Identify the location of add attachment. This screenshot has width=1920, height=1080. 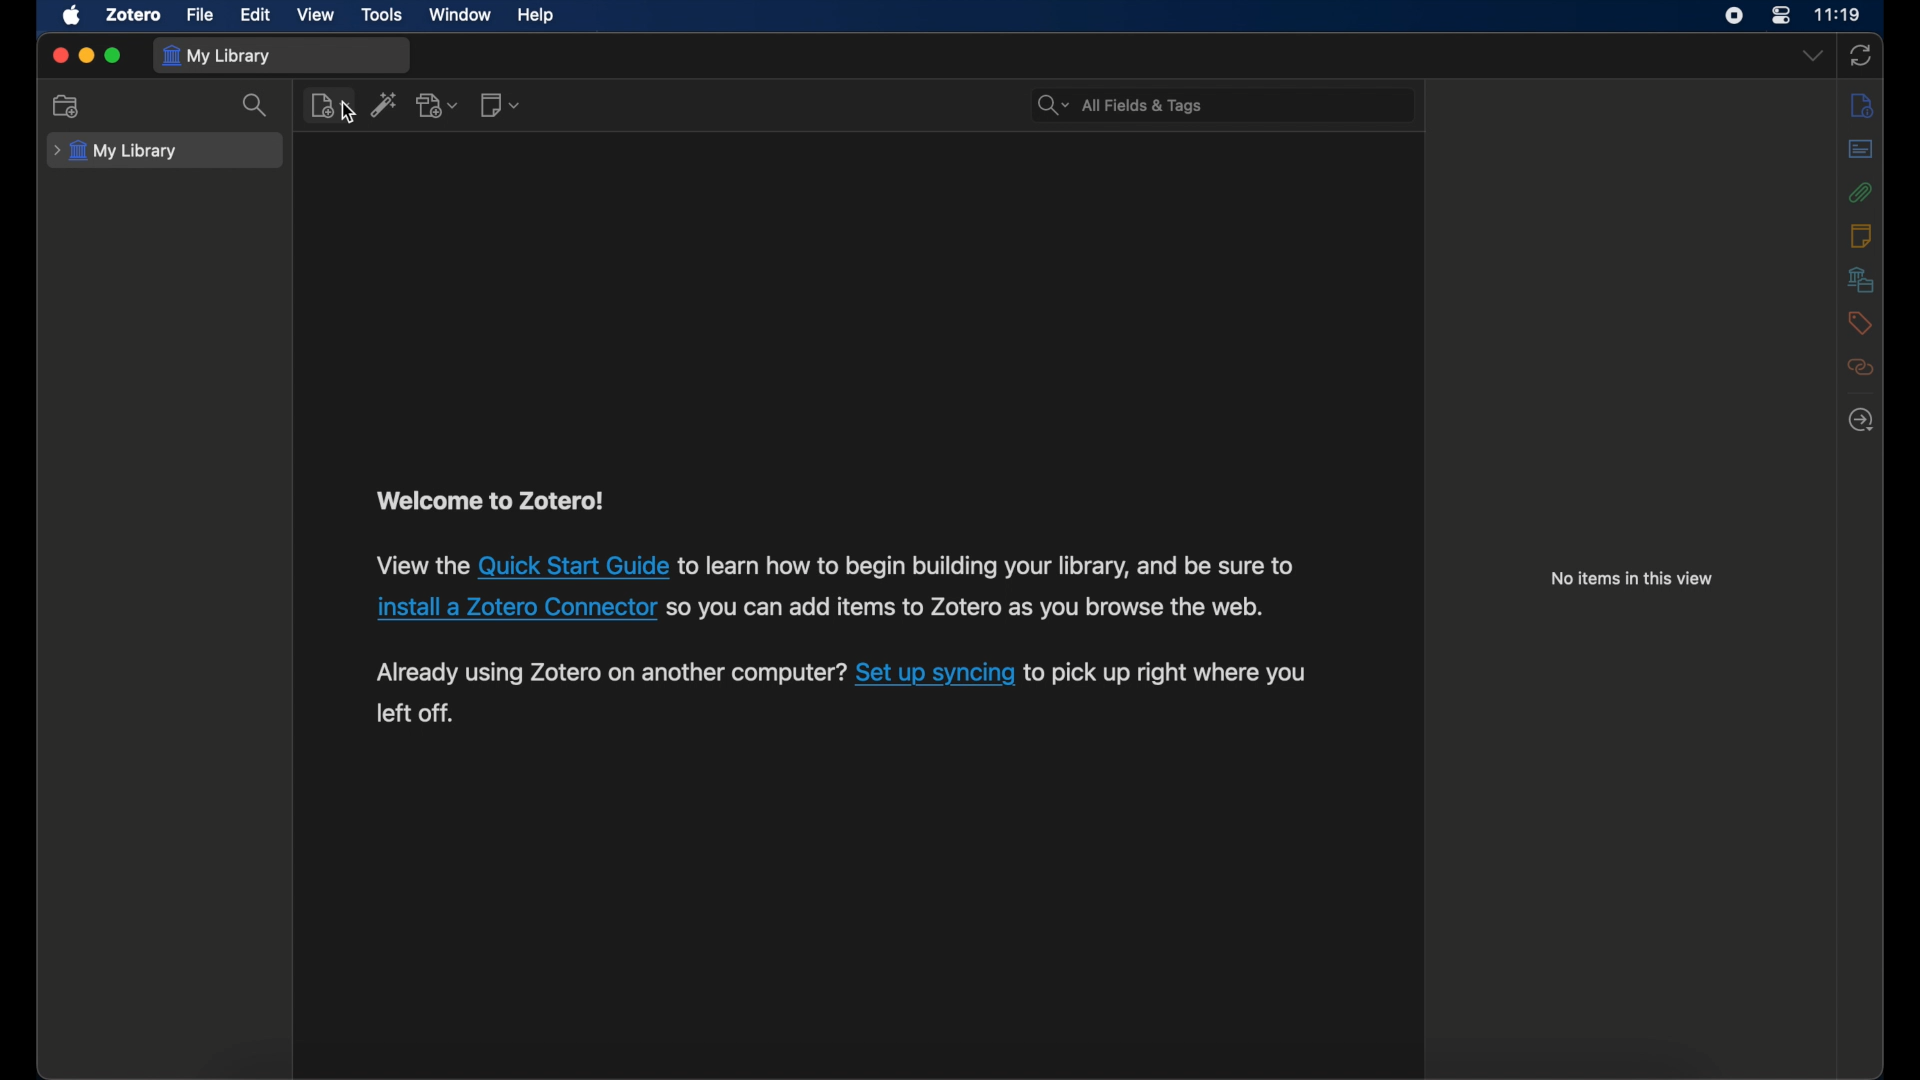
(438, 106).